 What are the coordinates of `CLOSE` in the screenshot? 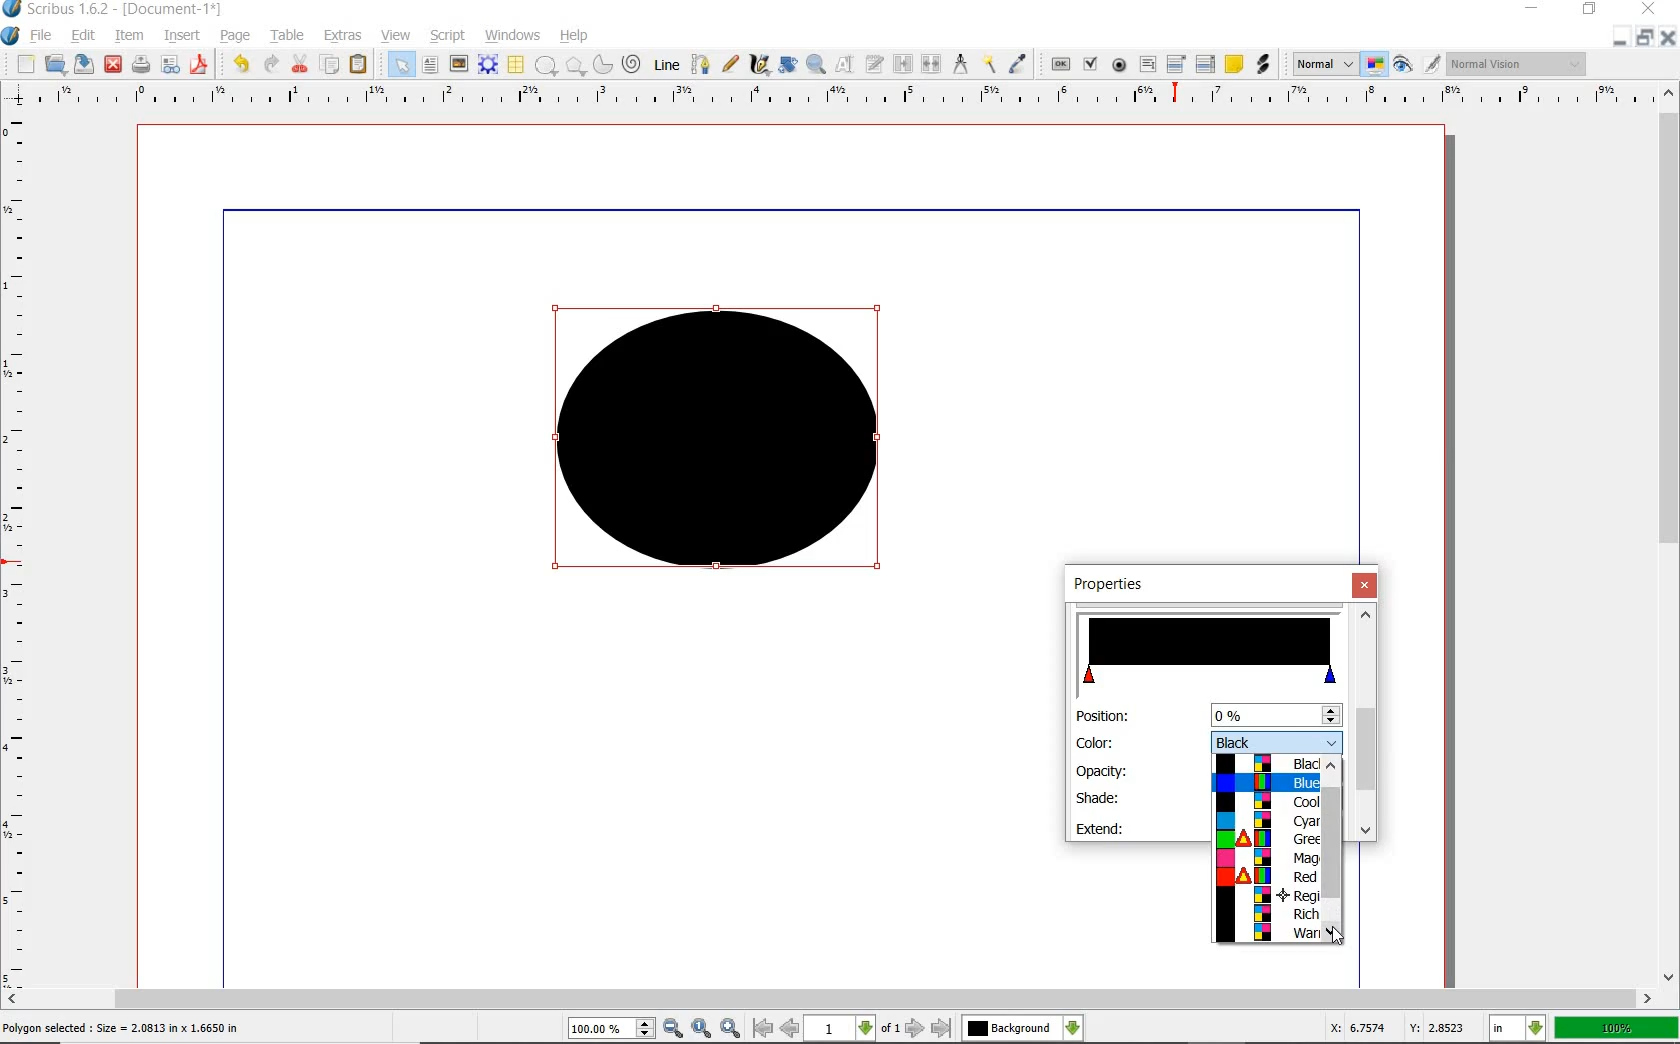 It's located at (1668, 38).